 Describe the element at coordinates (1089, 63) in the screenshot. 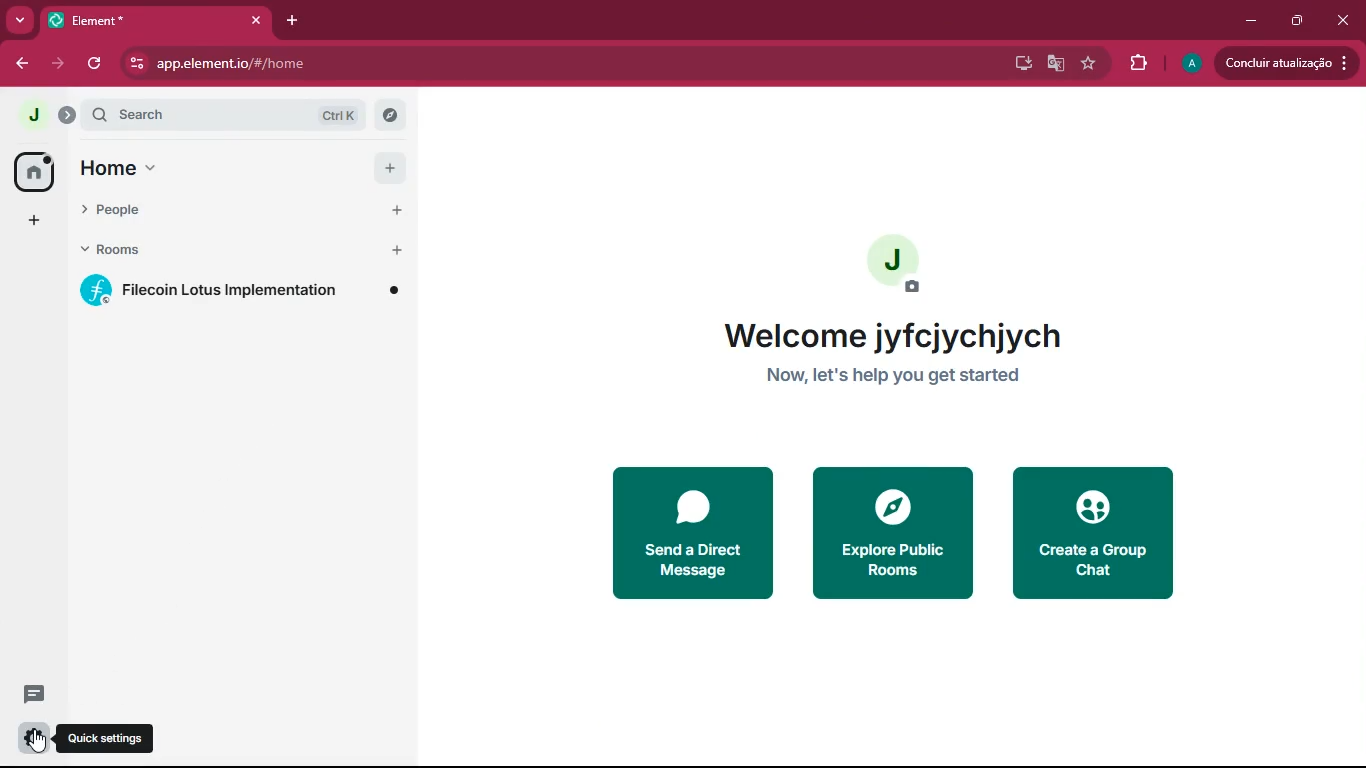

I see `favourite` at that location.